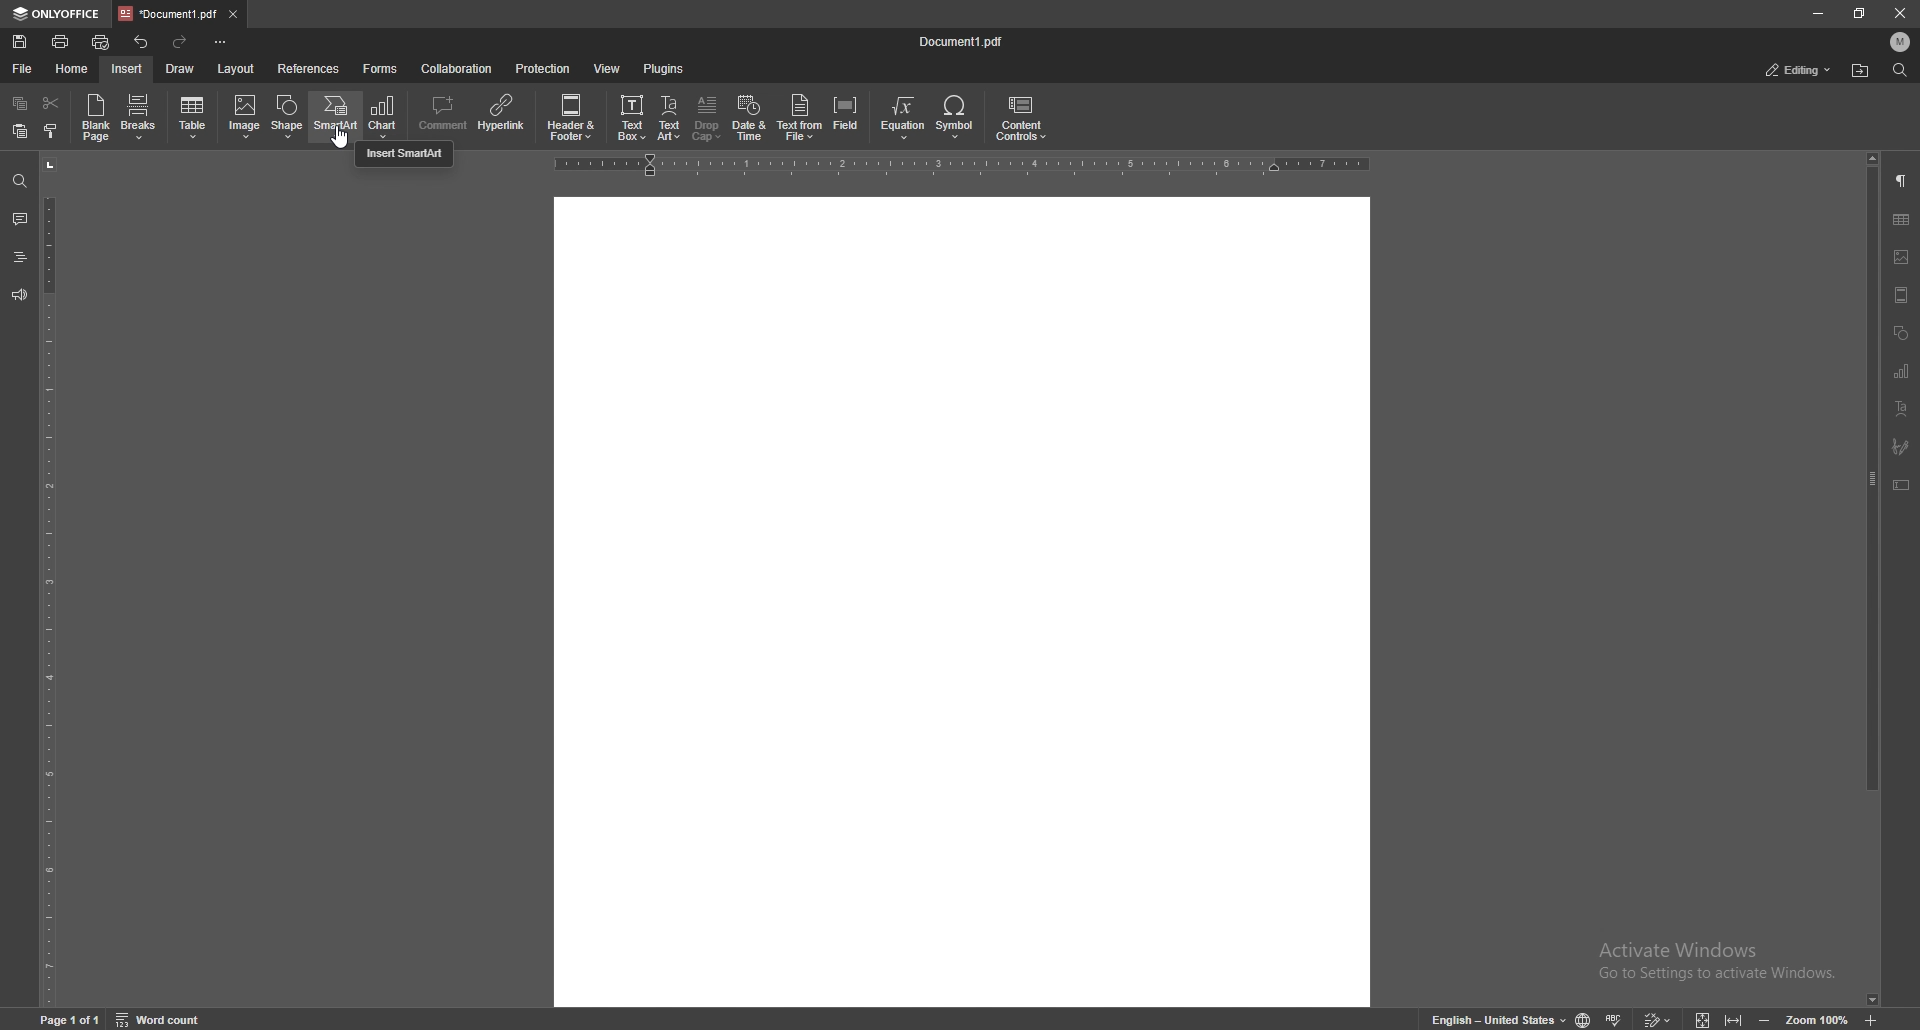  I want to click on vertical scale, so click(48, 579).